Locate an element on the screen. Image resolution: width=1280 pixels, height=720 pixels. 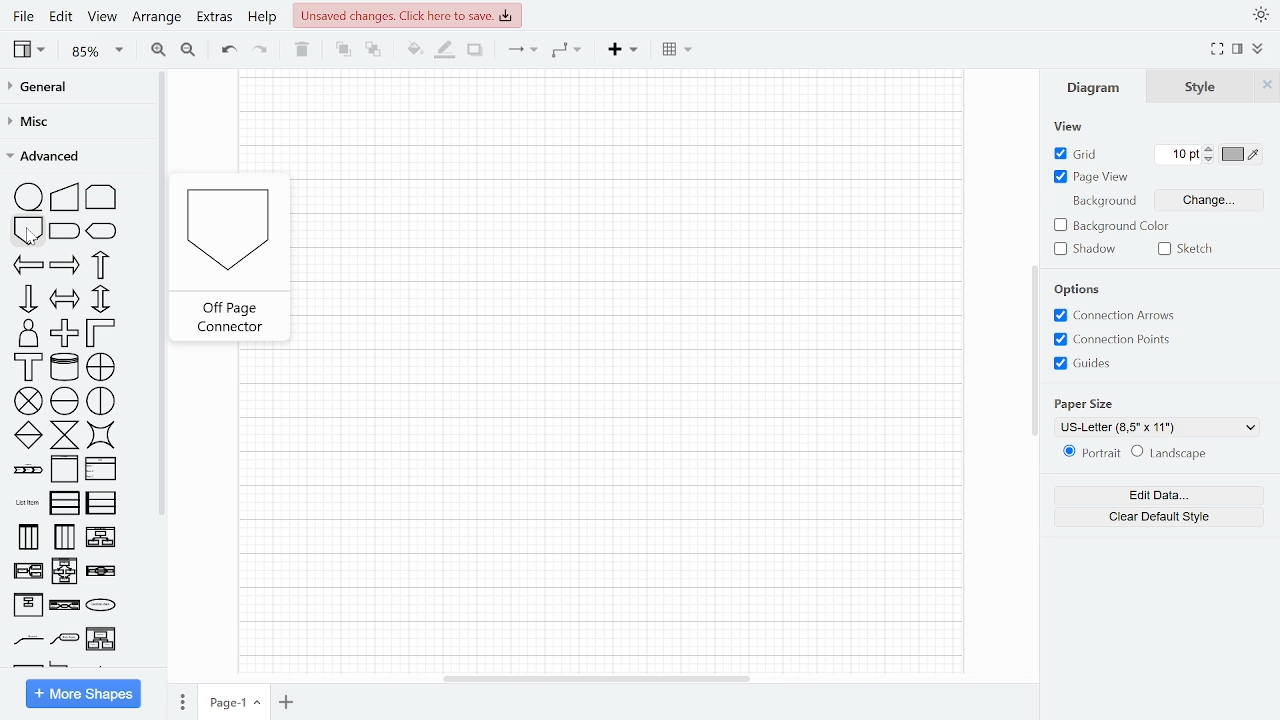
horizontal tree layout is located at coordinates (66, 571).